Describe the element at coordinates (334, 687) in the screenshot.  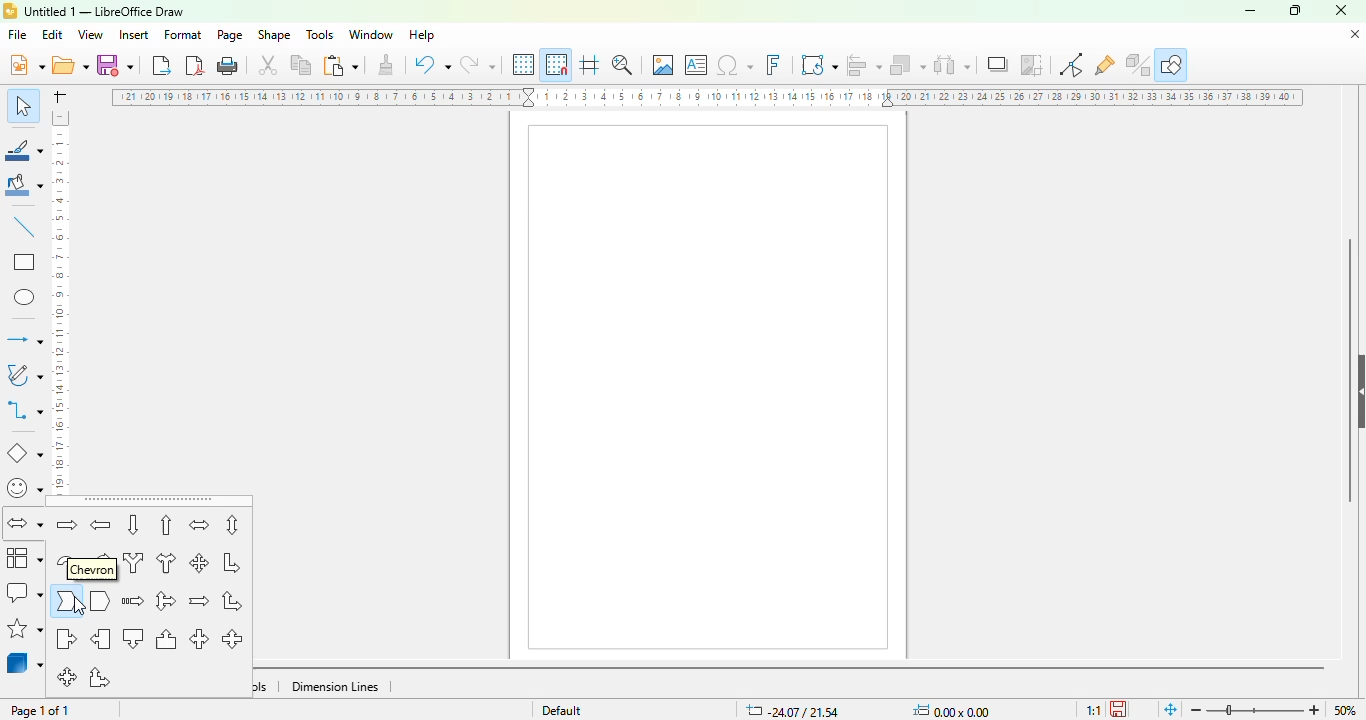
I see `dimension lines` at that location.